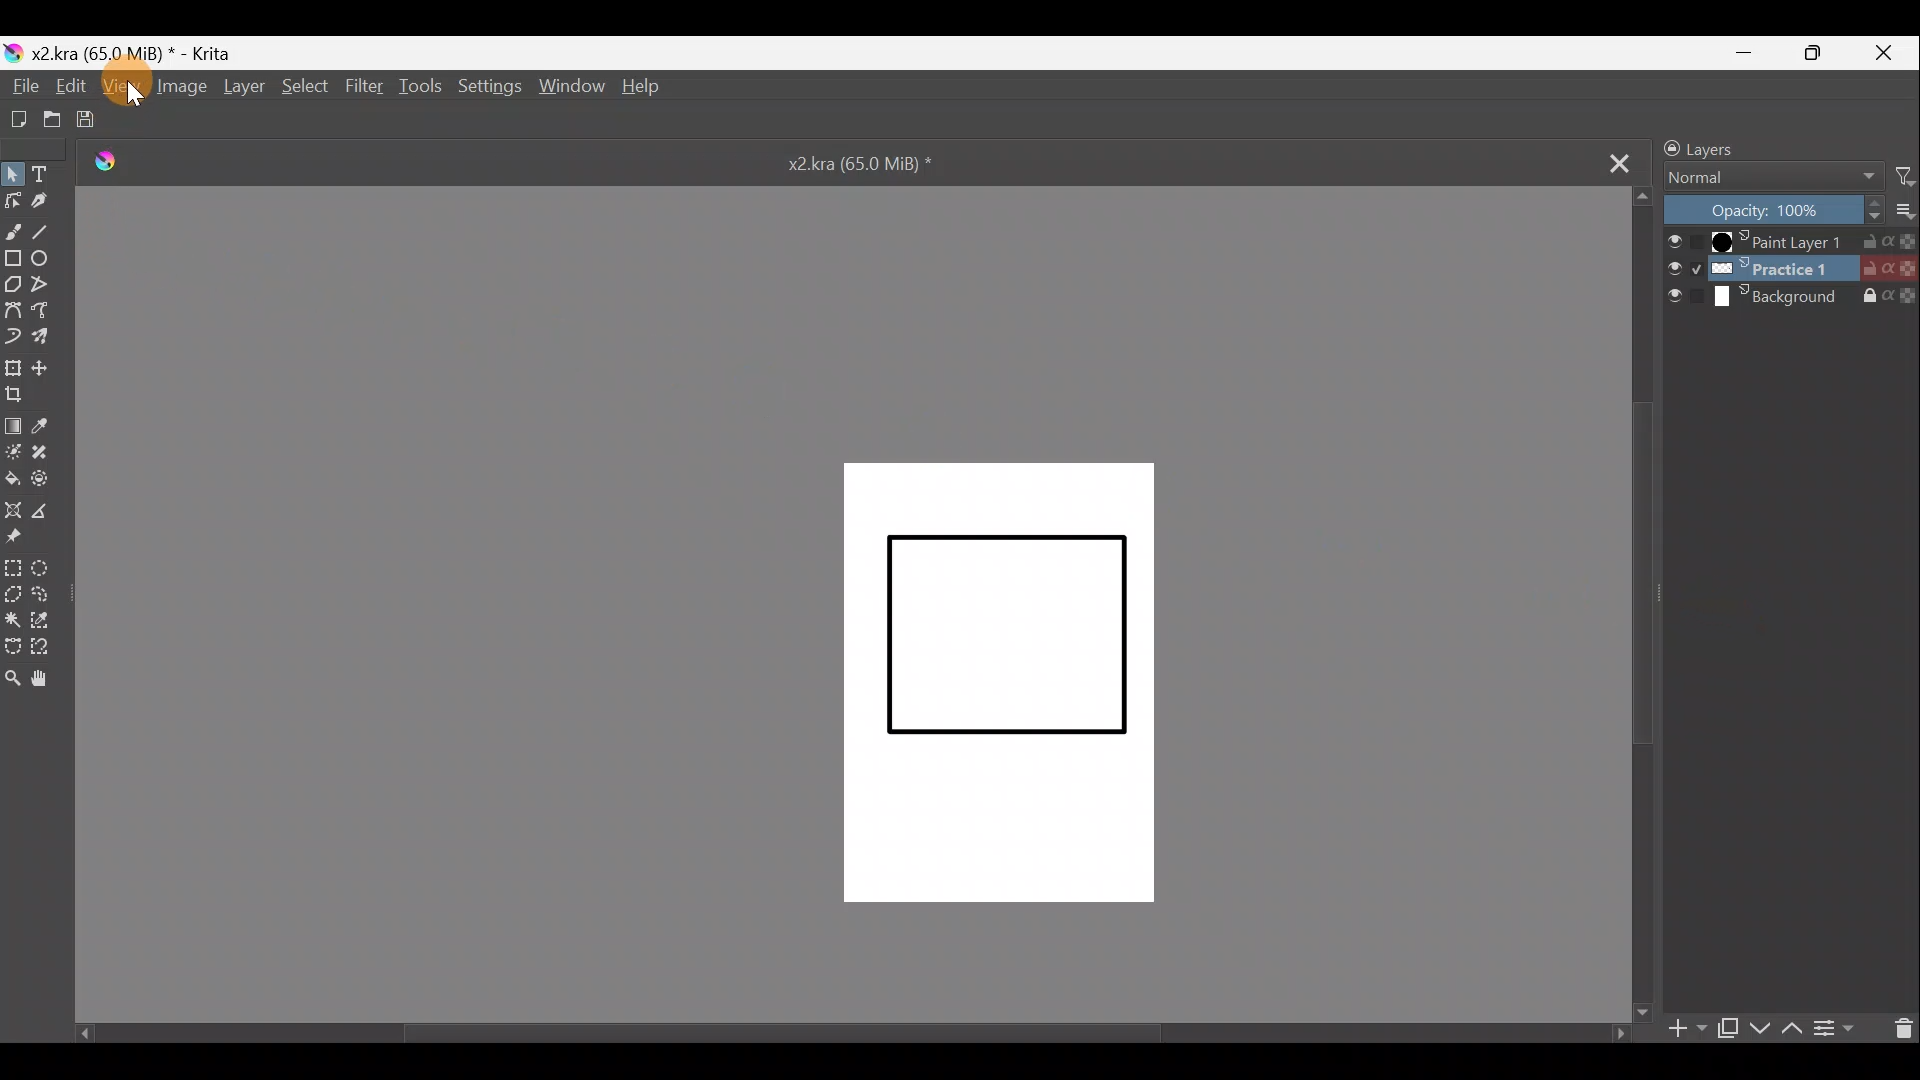 The height and width of the screenshot is (1080, 1920). Describe the element at coordinates (51, 458) in the screenshot. I see `Smart patch tool` at that location.